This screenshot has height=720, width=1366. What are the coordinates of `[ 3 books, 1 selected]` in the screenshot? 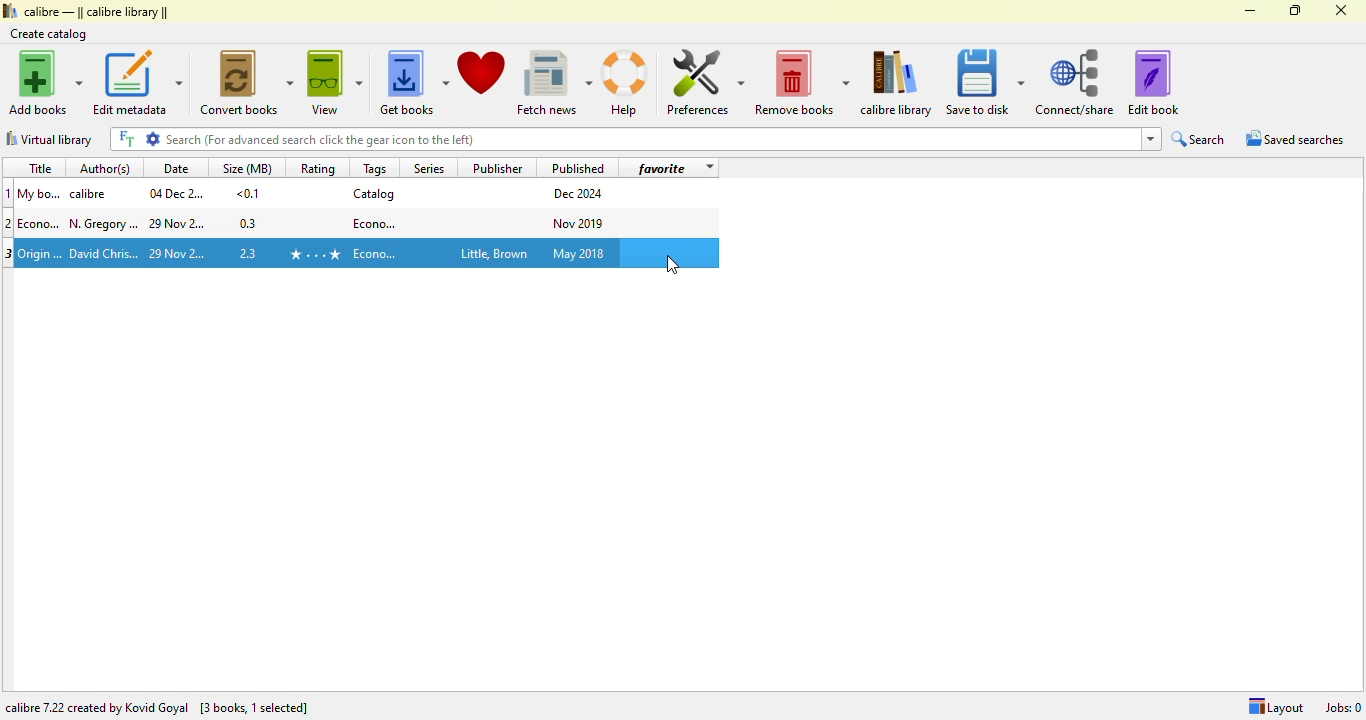 It's located at (255, 709).